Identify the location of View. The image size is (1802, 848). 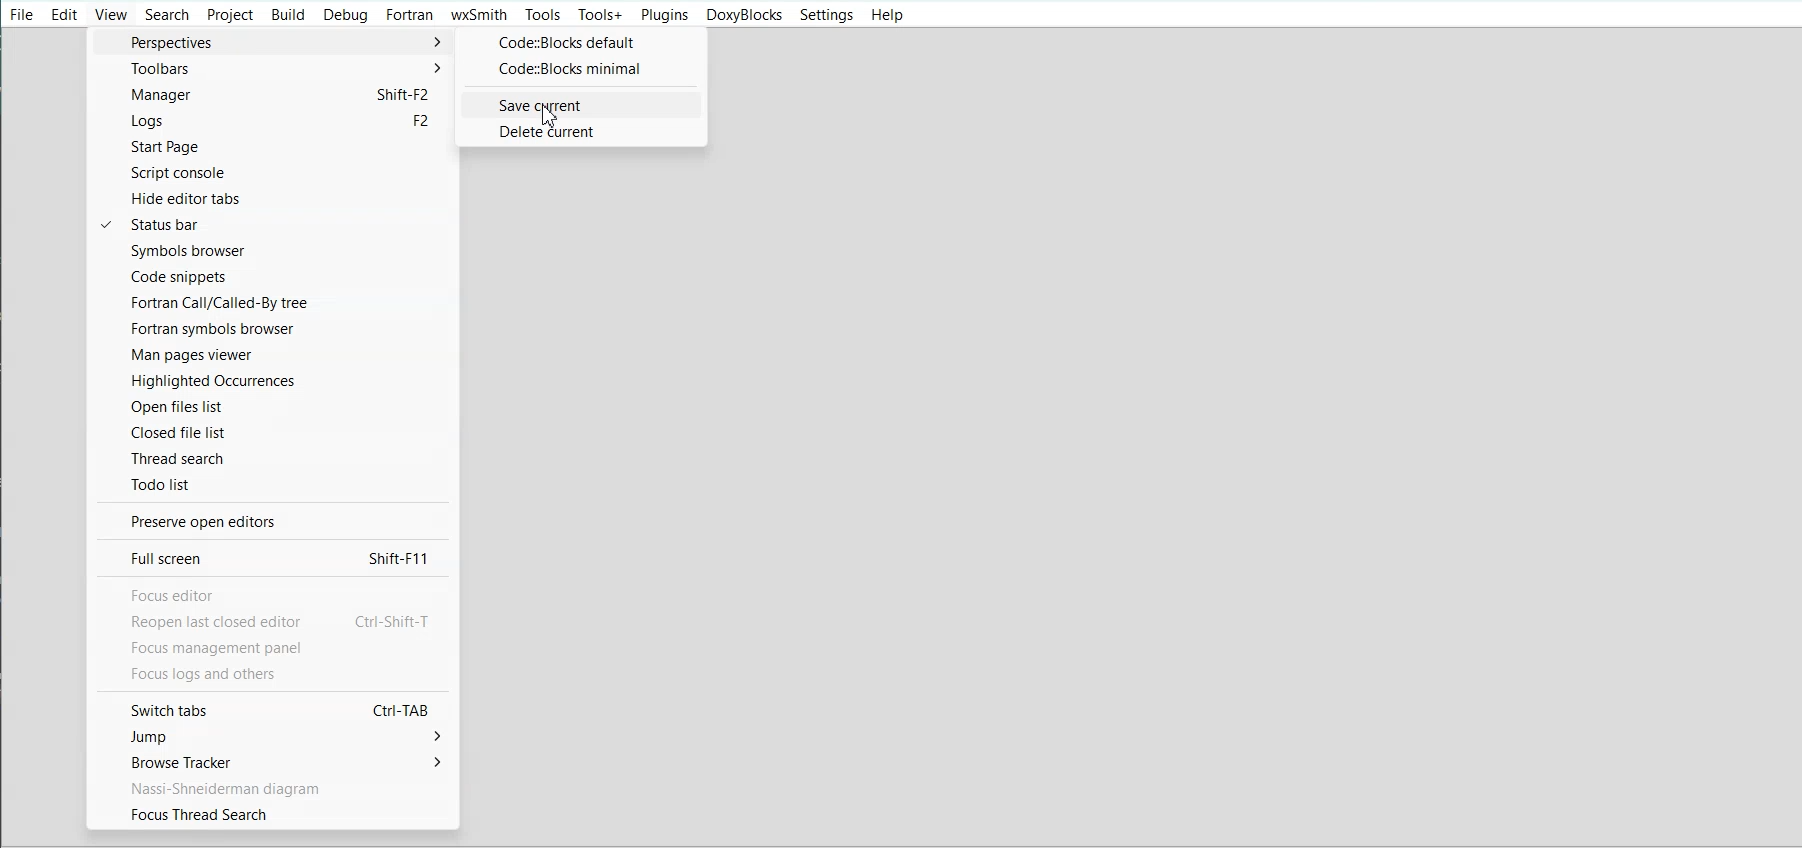
(111, 14).